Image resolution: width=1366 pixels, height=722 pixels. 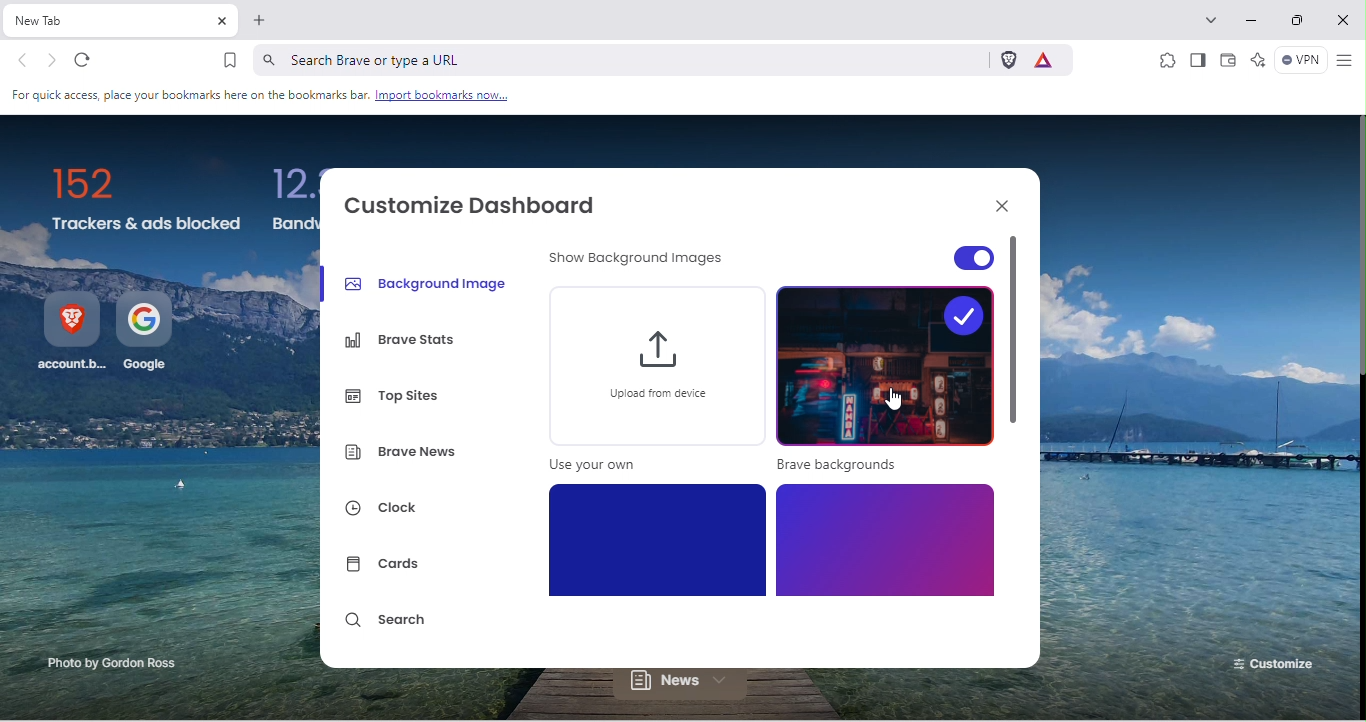 I want to click on Top sites, so click(x=400, y=392).